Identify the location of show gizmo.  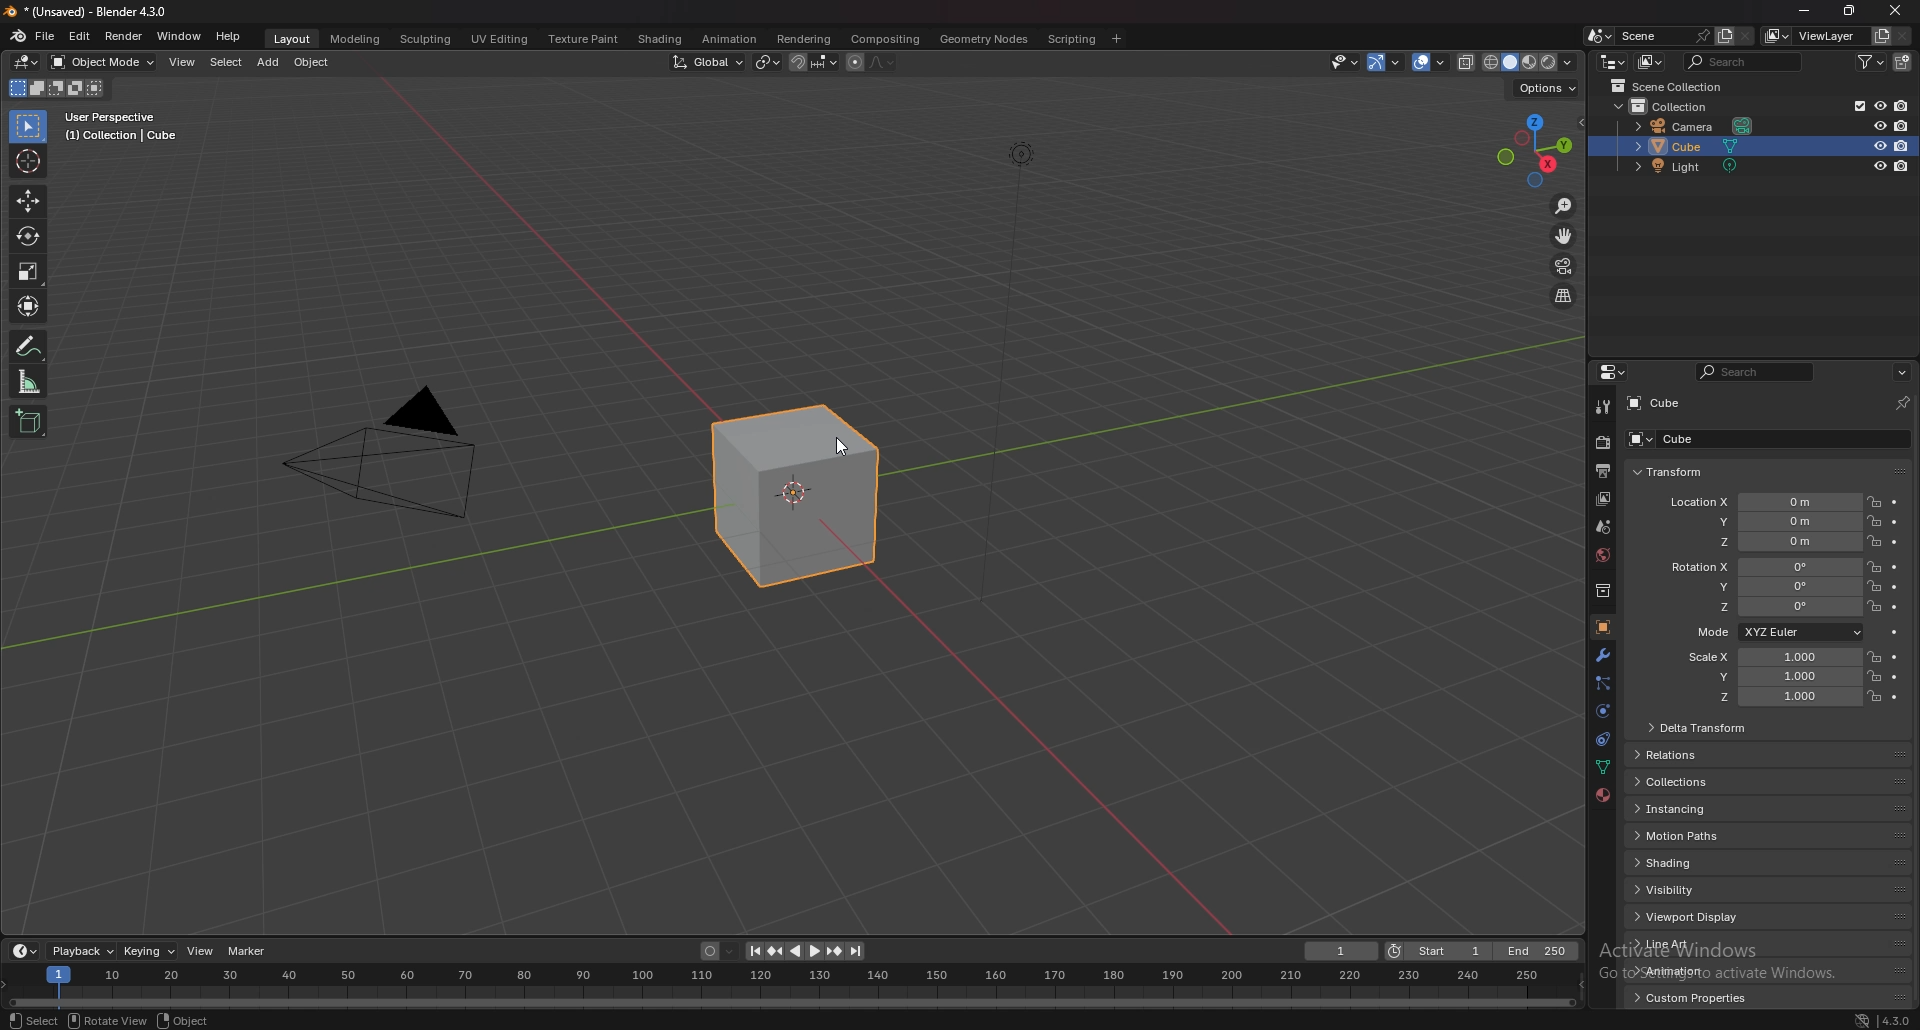
(1387, 62).